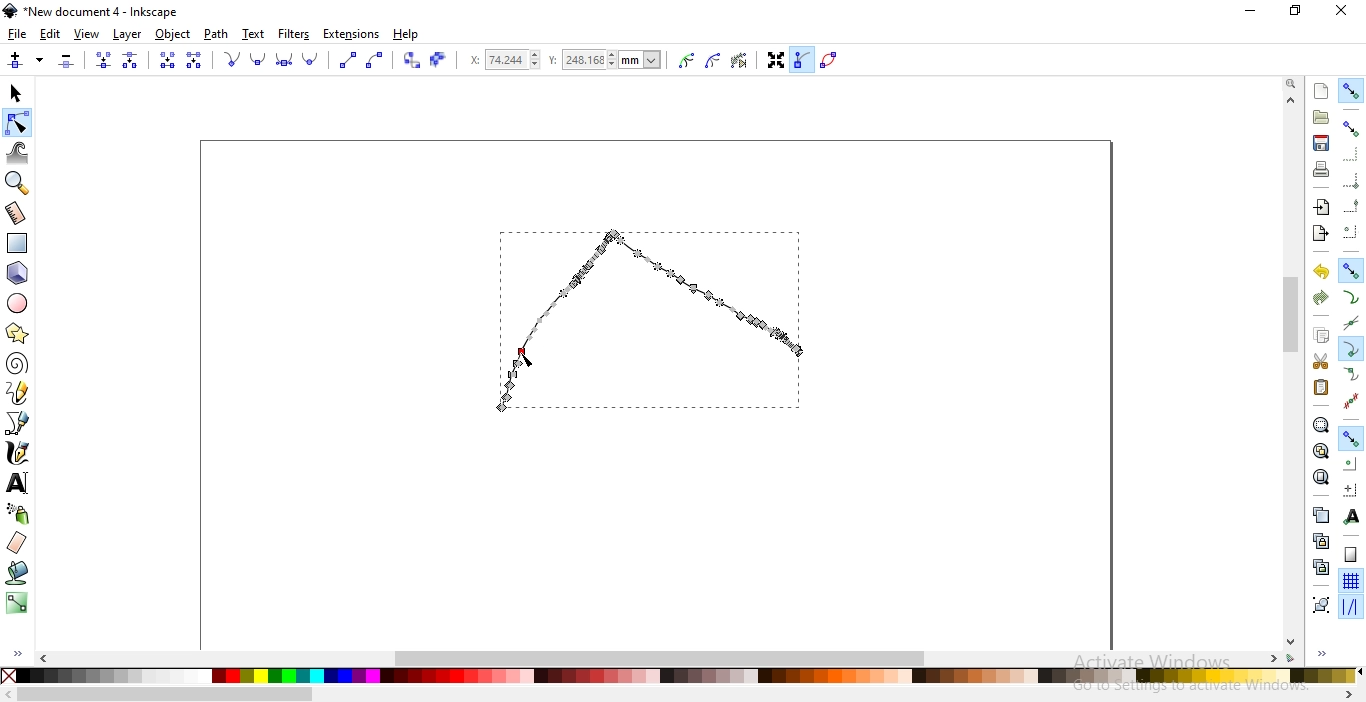  Describe the element at coordinates (1351, 180) in the screenshot. I see `` at that location.